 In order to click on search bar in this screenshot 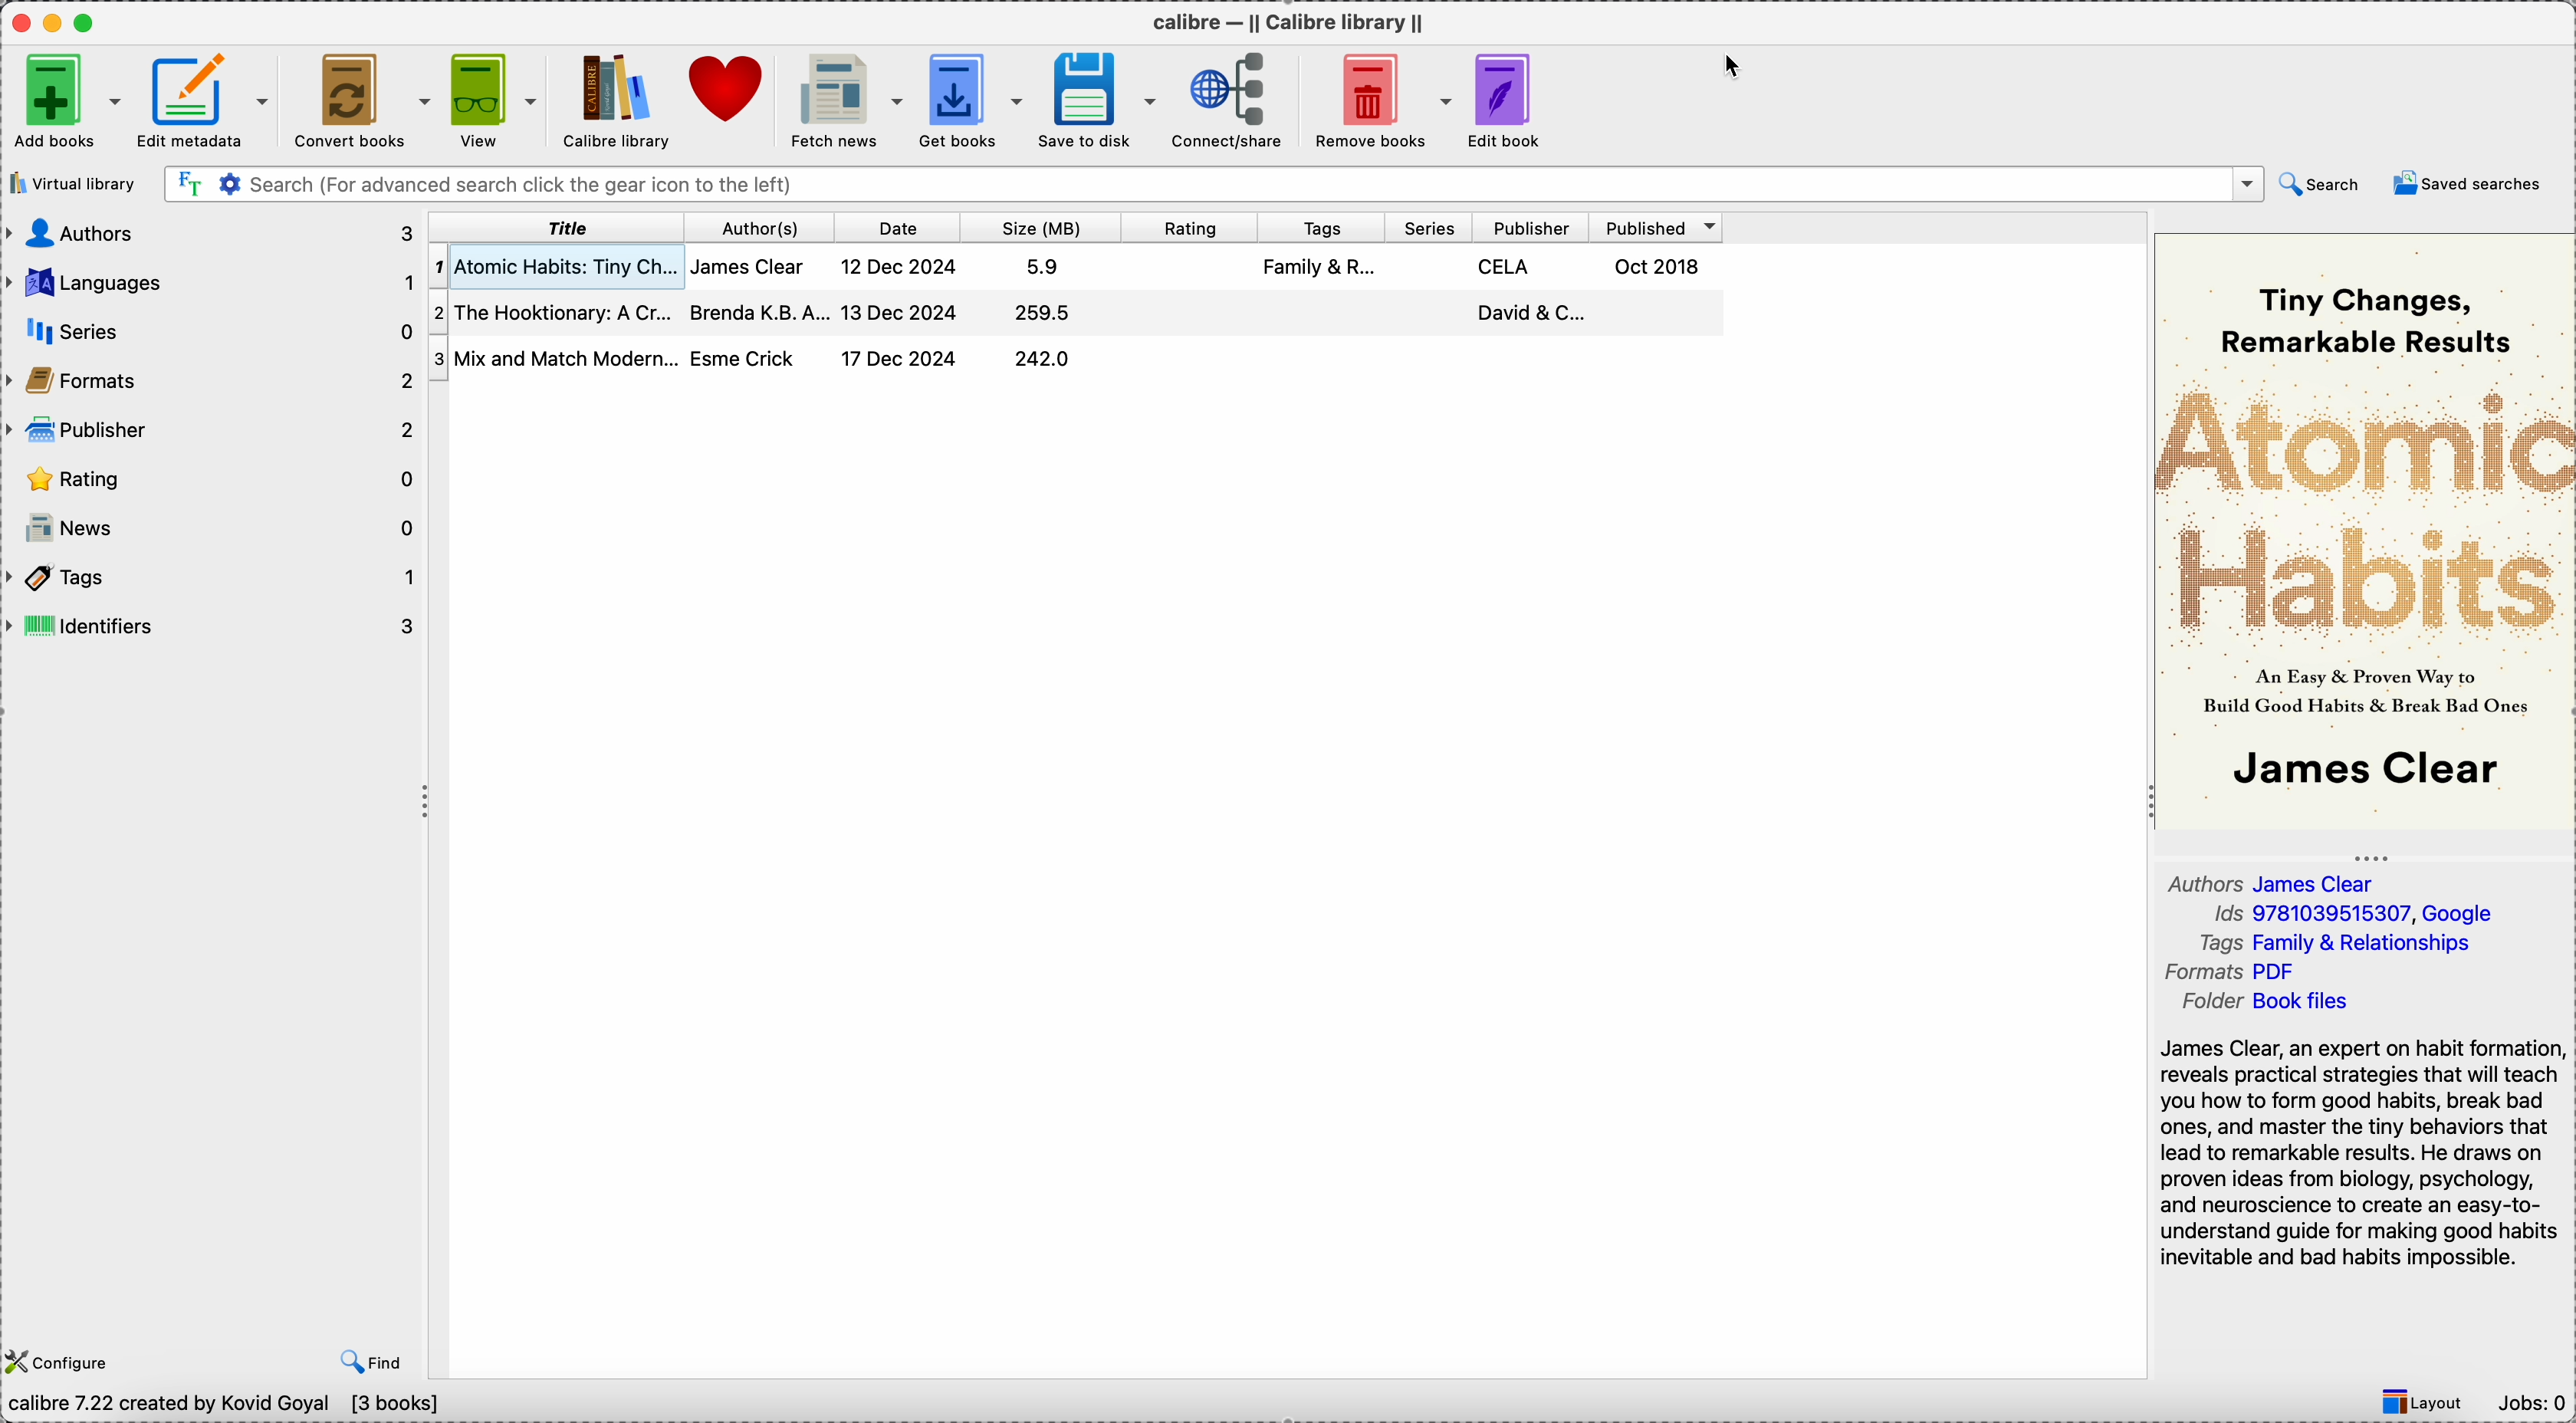, I will do `click(1212, 184)`.